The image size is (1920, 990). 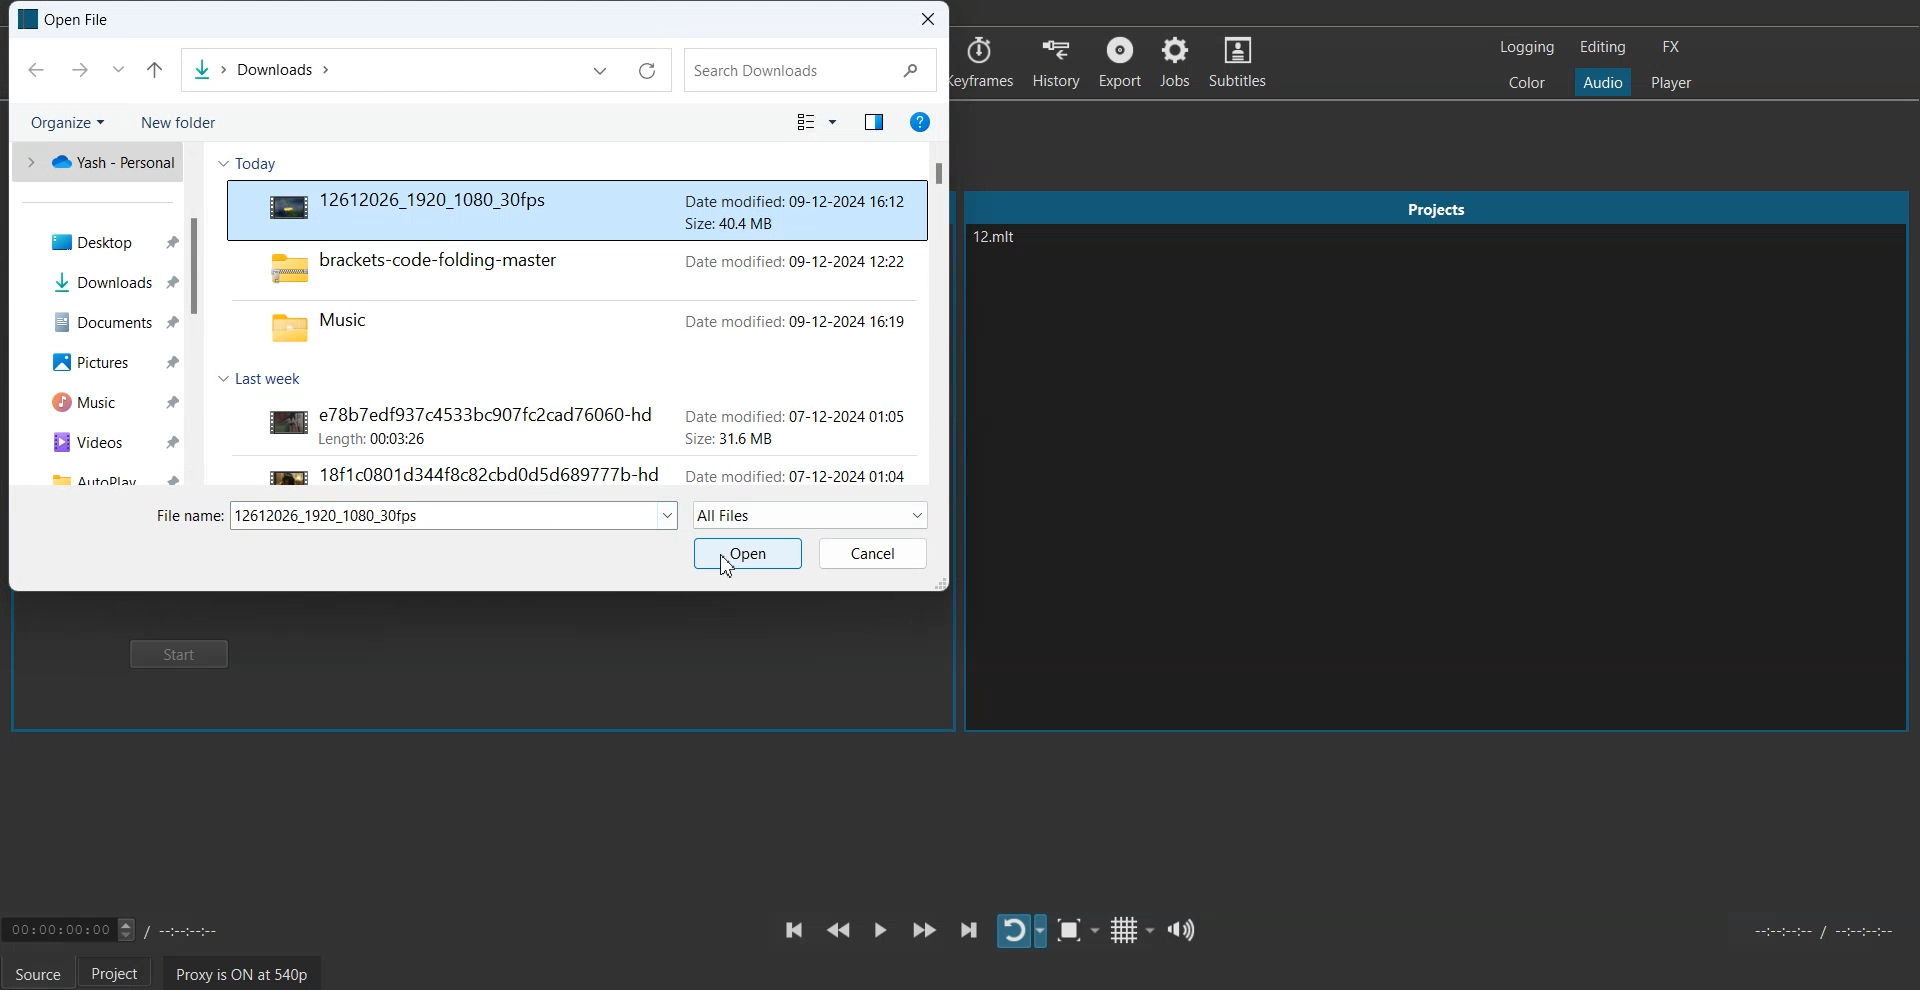 What do you see at coordinates (99, 241) in the screenshot?
I see `Desktop` at bounding box center [99, 241].